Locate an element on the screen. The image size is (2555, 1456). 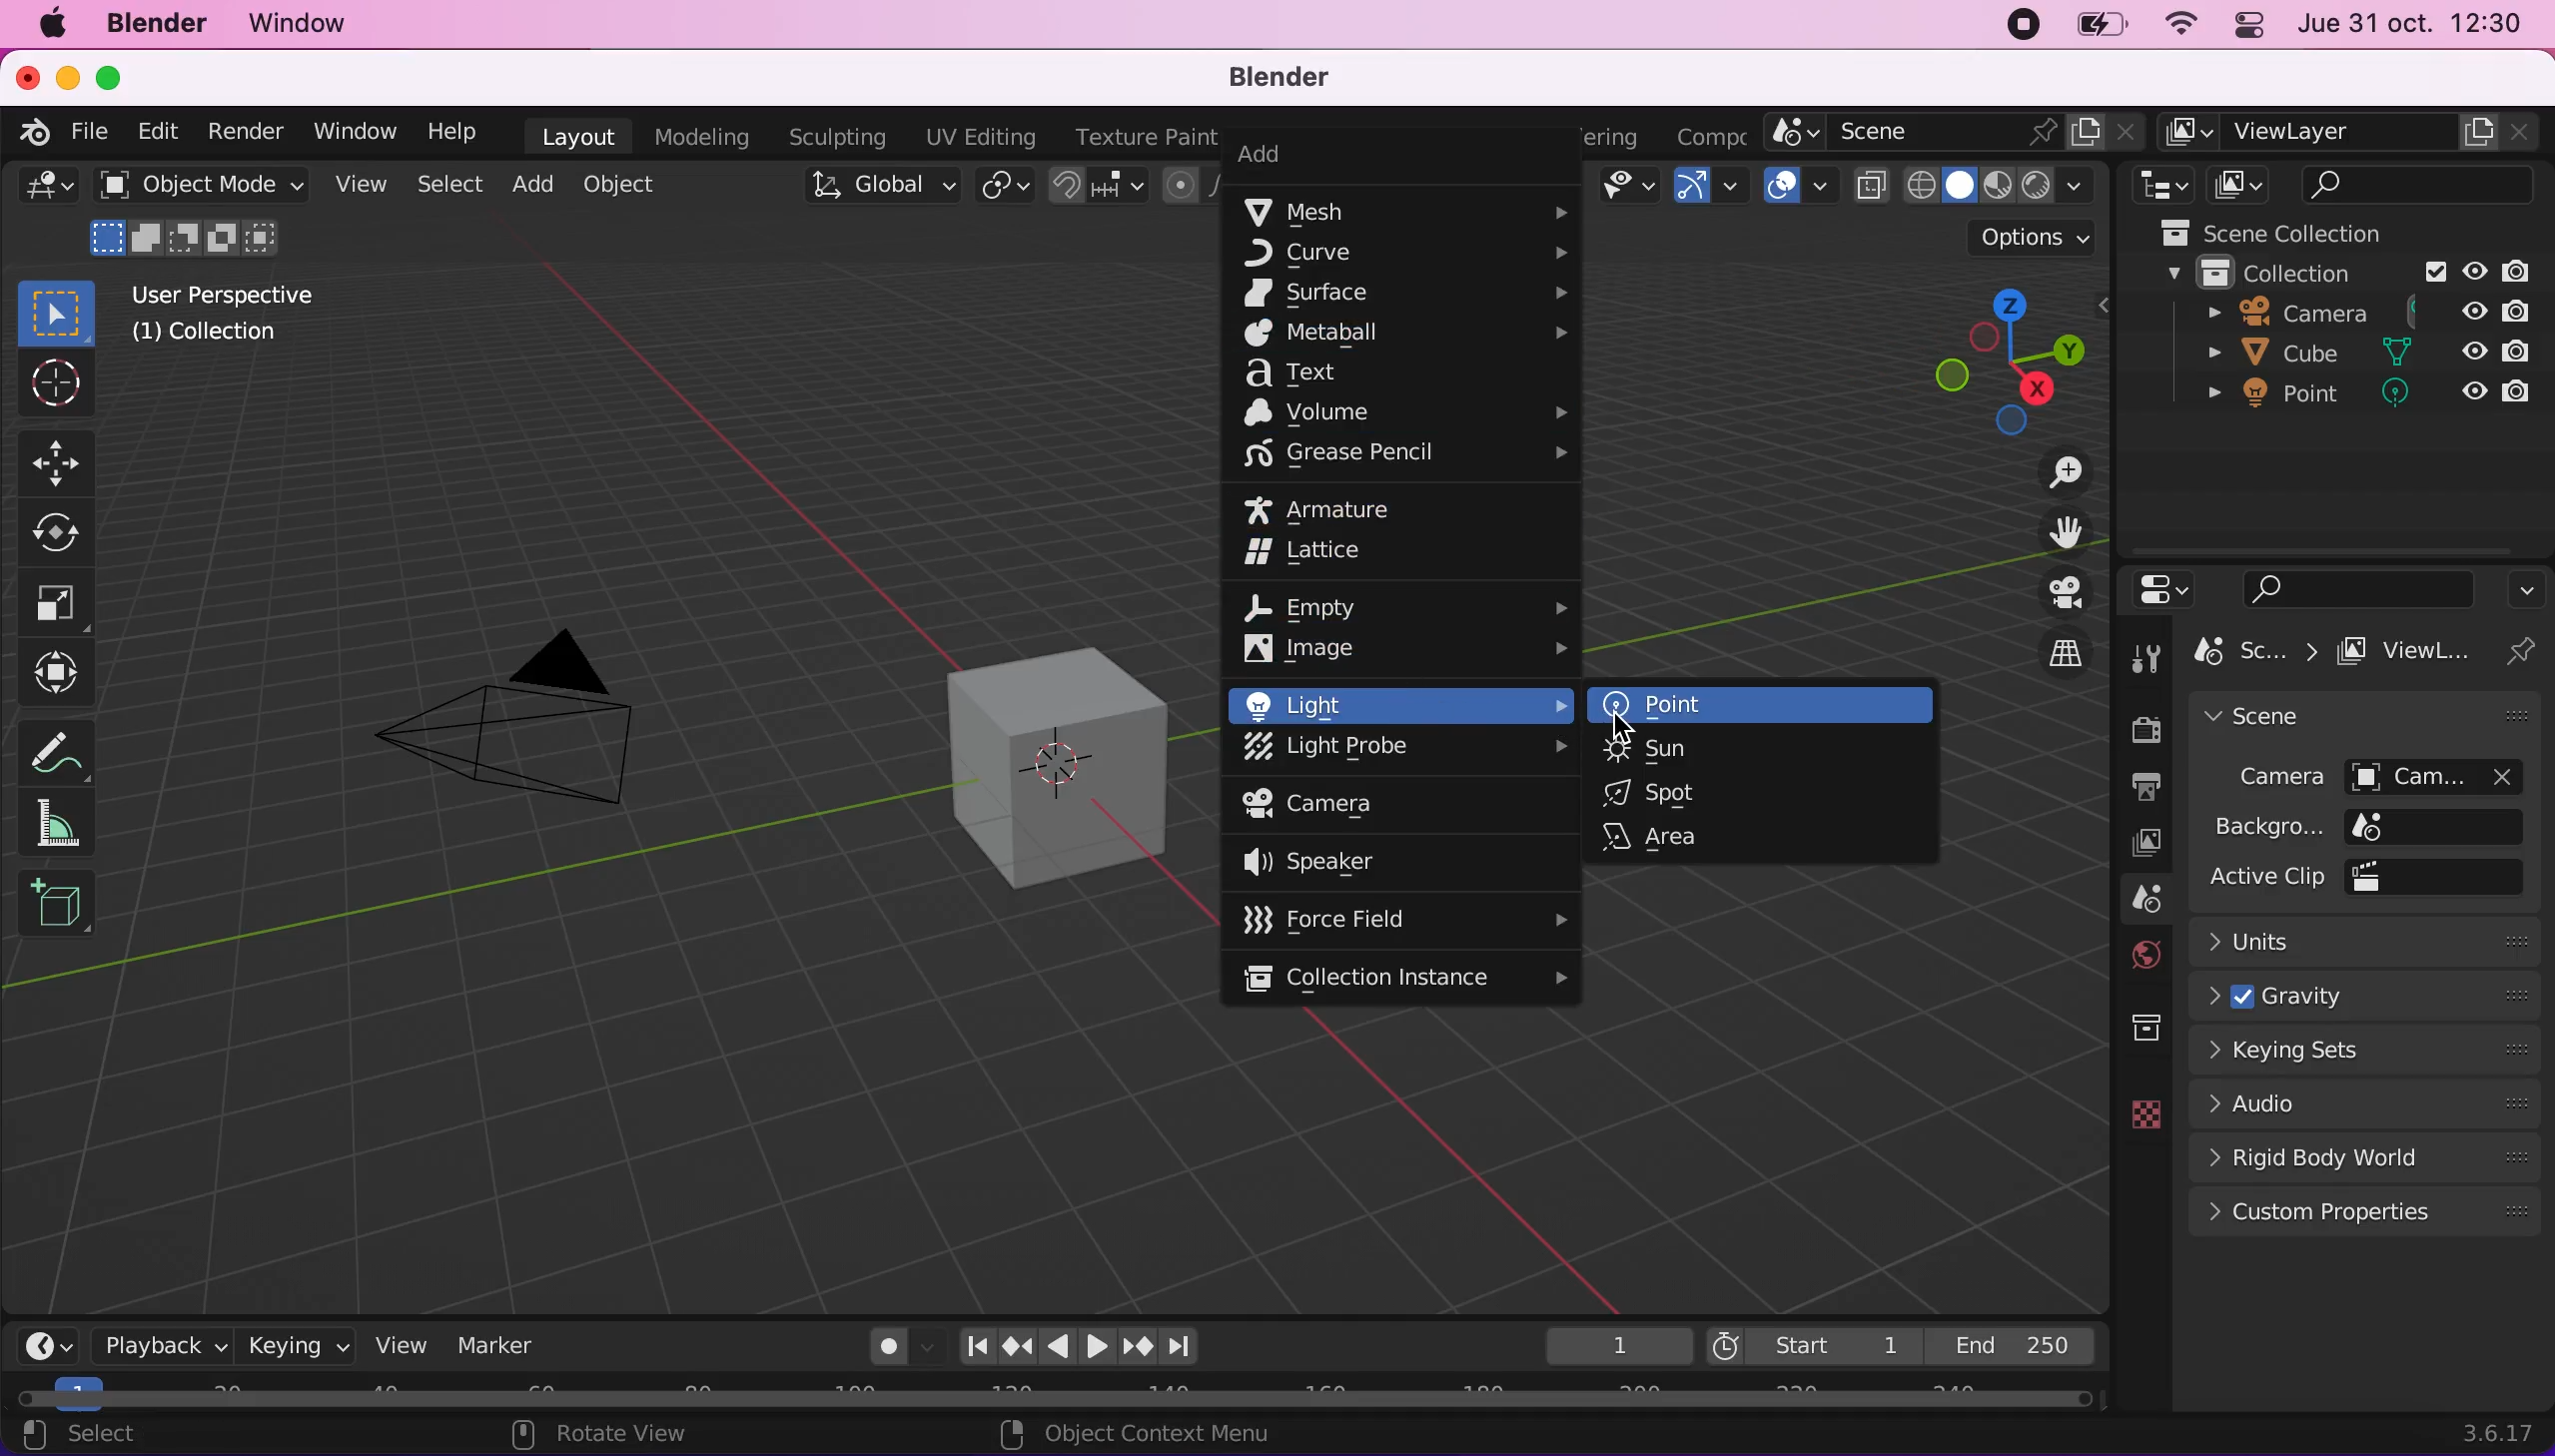
hide in viewpoint is located at coordinates (2471, 395).